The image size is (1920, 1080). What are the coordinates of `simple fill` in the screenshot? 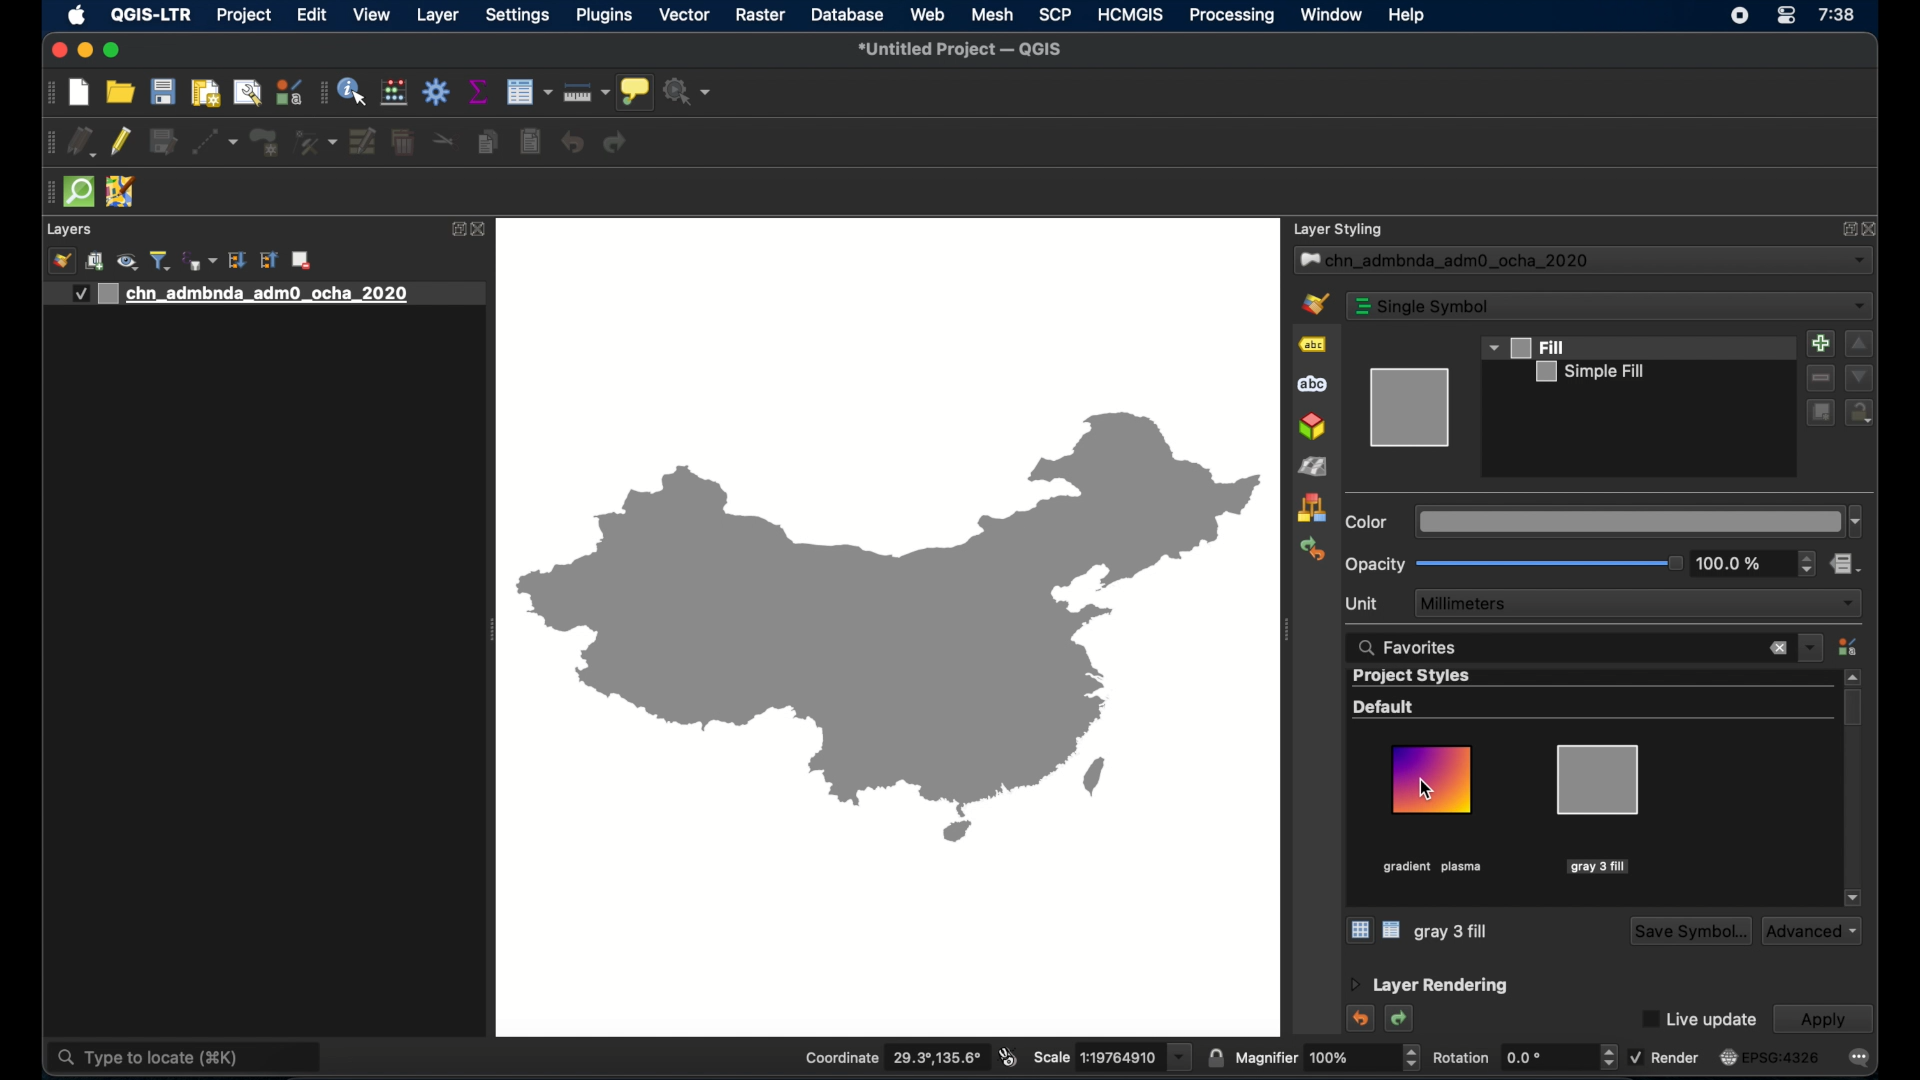 It's located at (1590, 371).